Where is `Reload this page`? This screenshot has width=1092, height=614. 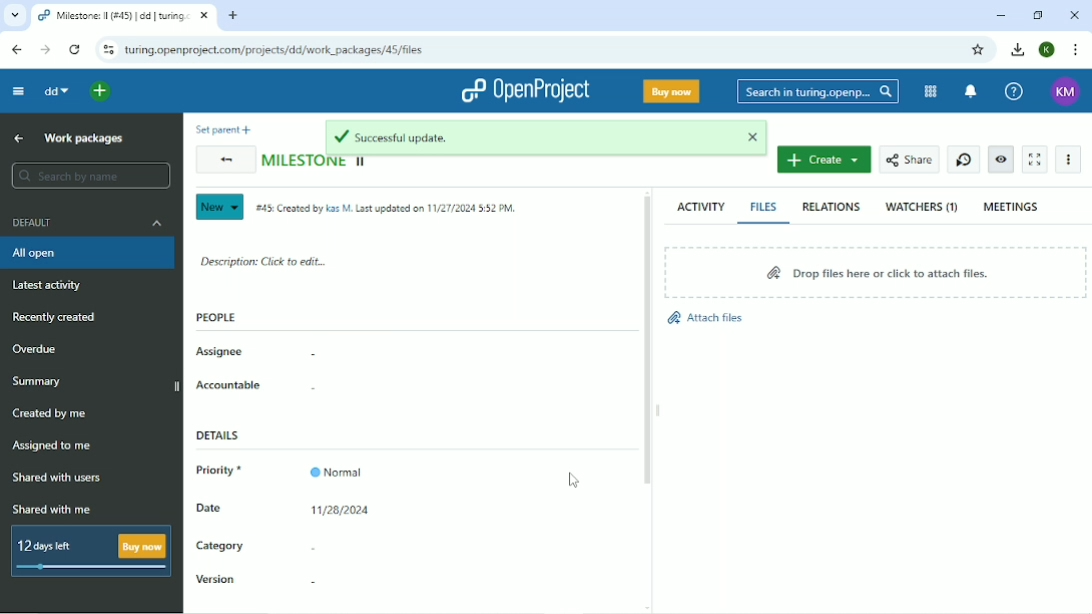
Reload this page is located at coordinates (74, 49).